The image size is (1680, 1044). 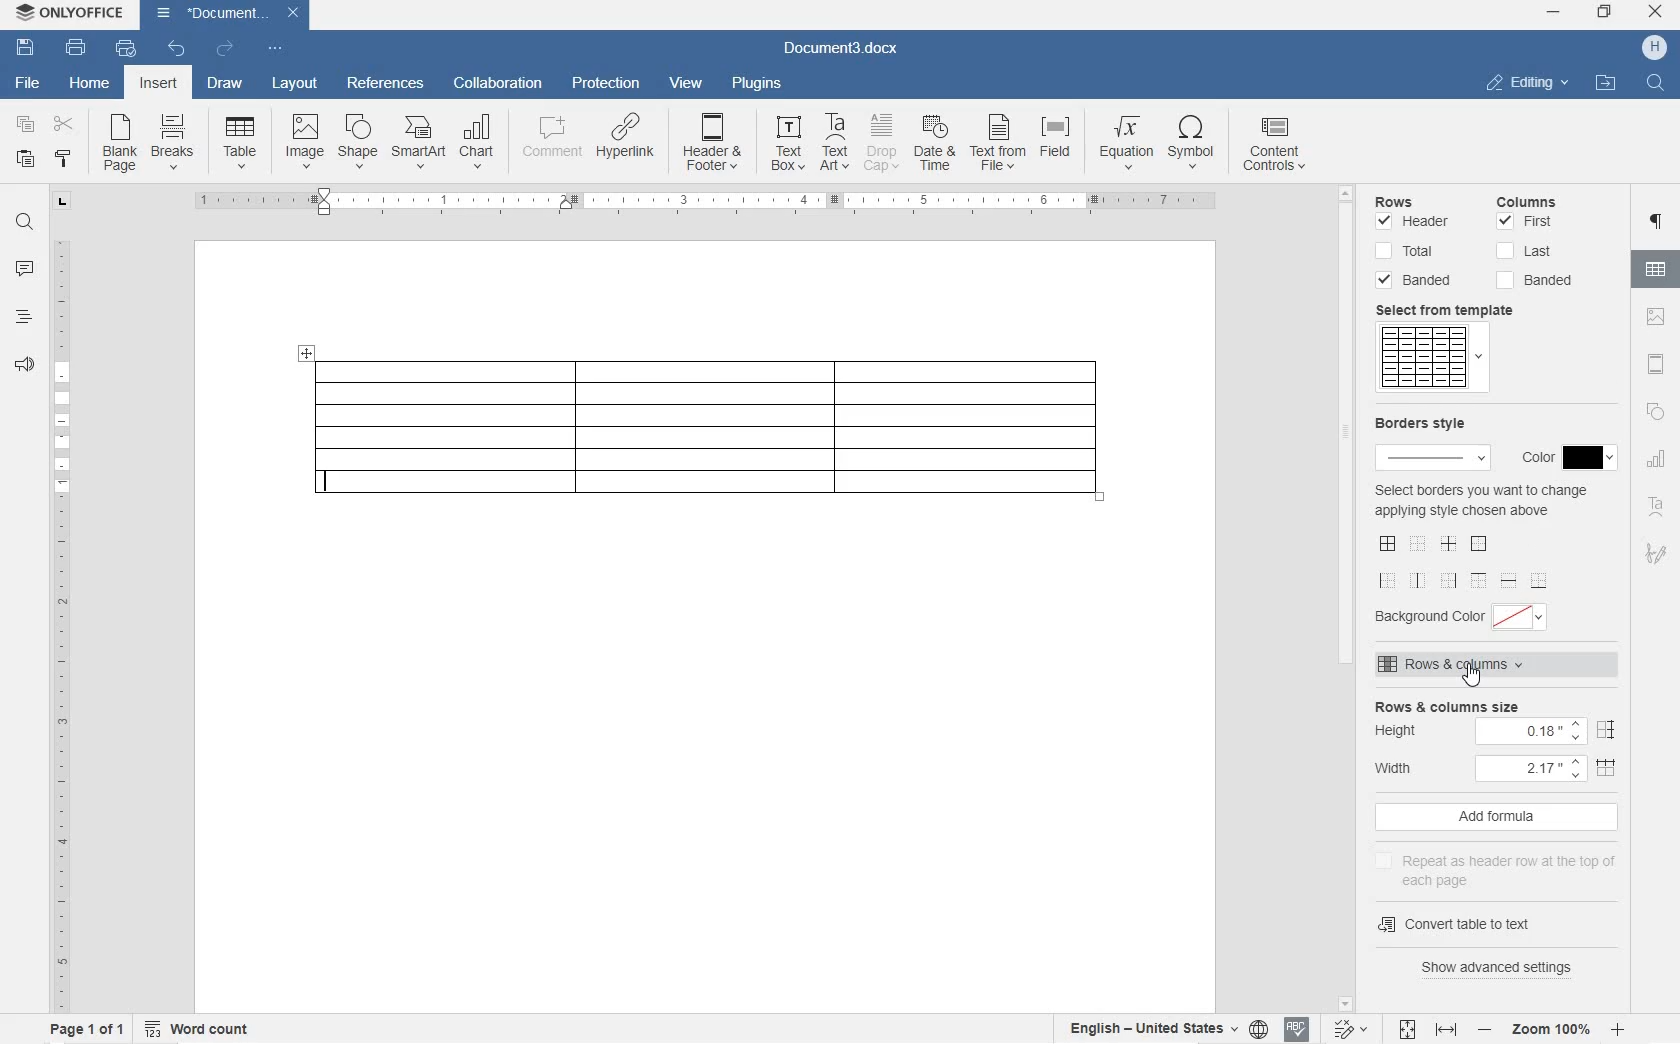 What do you see at coordinates (1567, 455) in the screenshot?
I see `Border Style Color` at bounding box center [1567, 455].